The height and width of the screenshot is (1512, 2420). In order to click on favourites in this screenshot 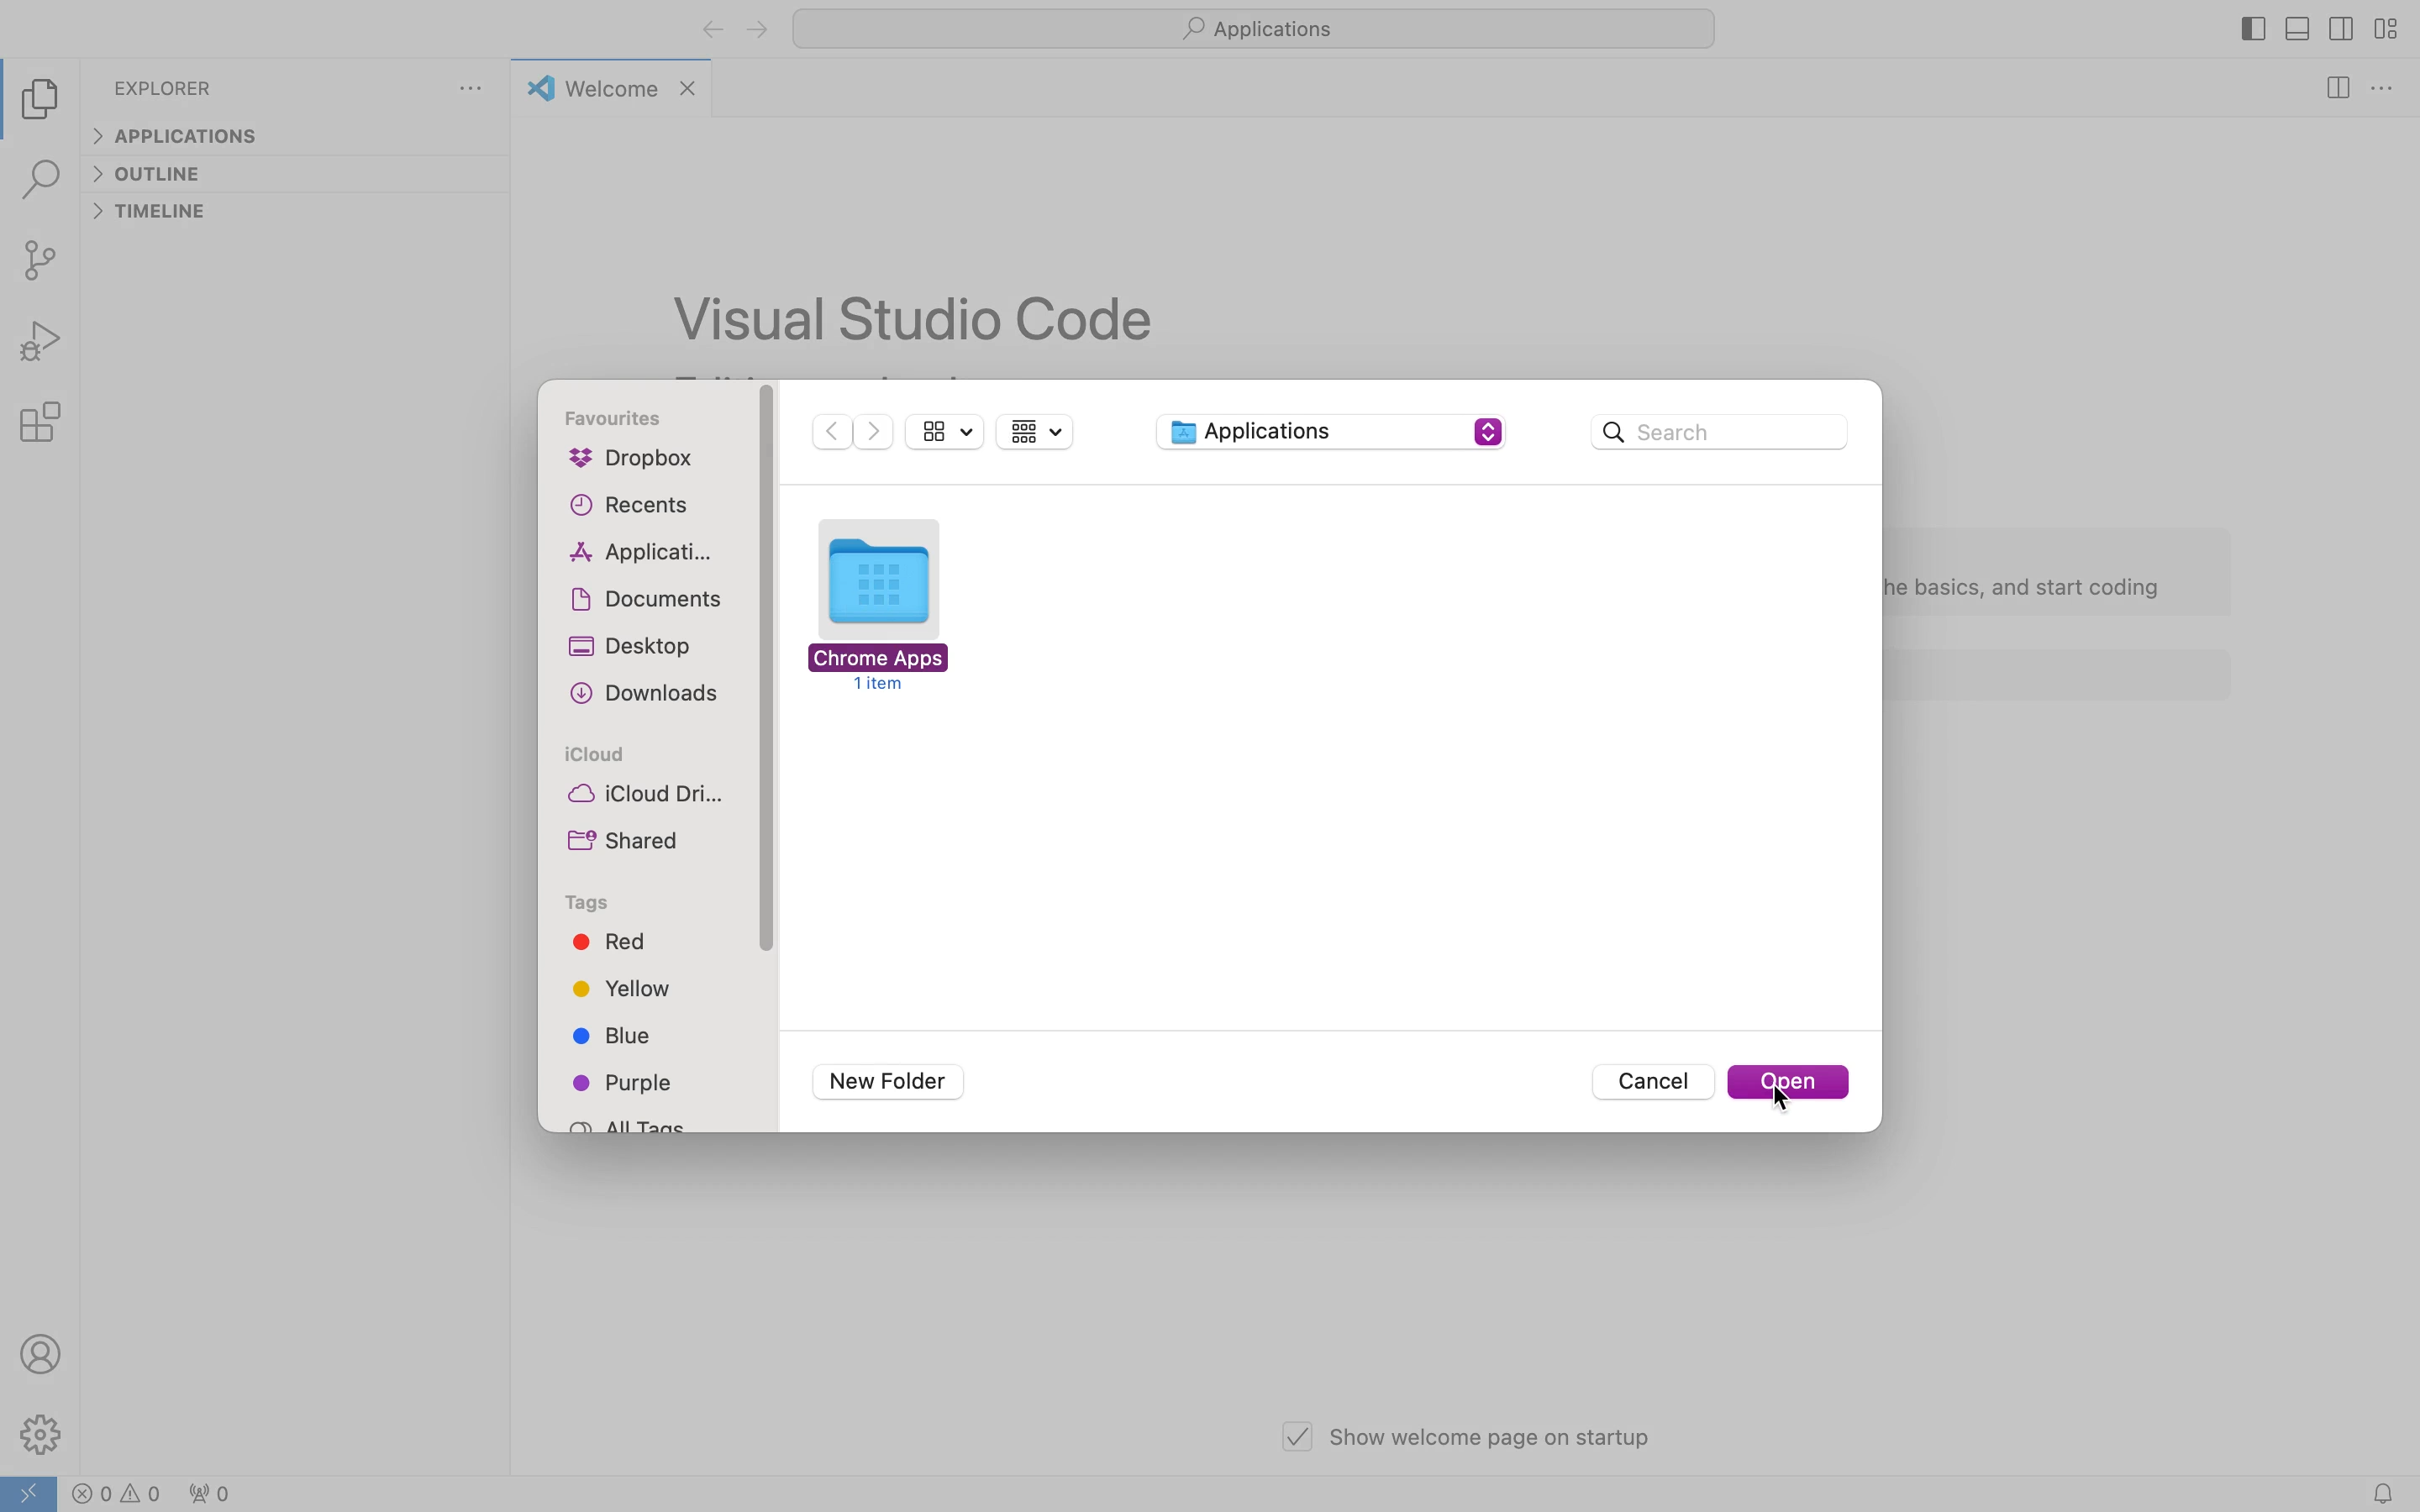, I will do `click(622, 419)`.